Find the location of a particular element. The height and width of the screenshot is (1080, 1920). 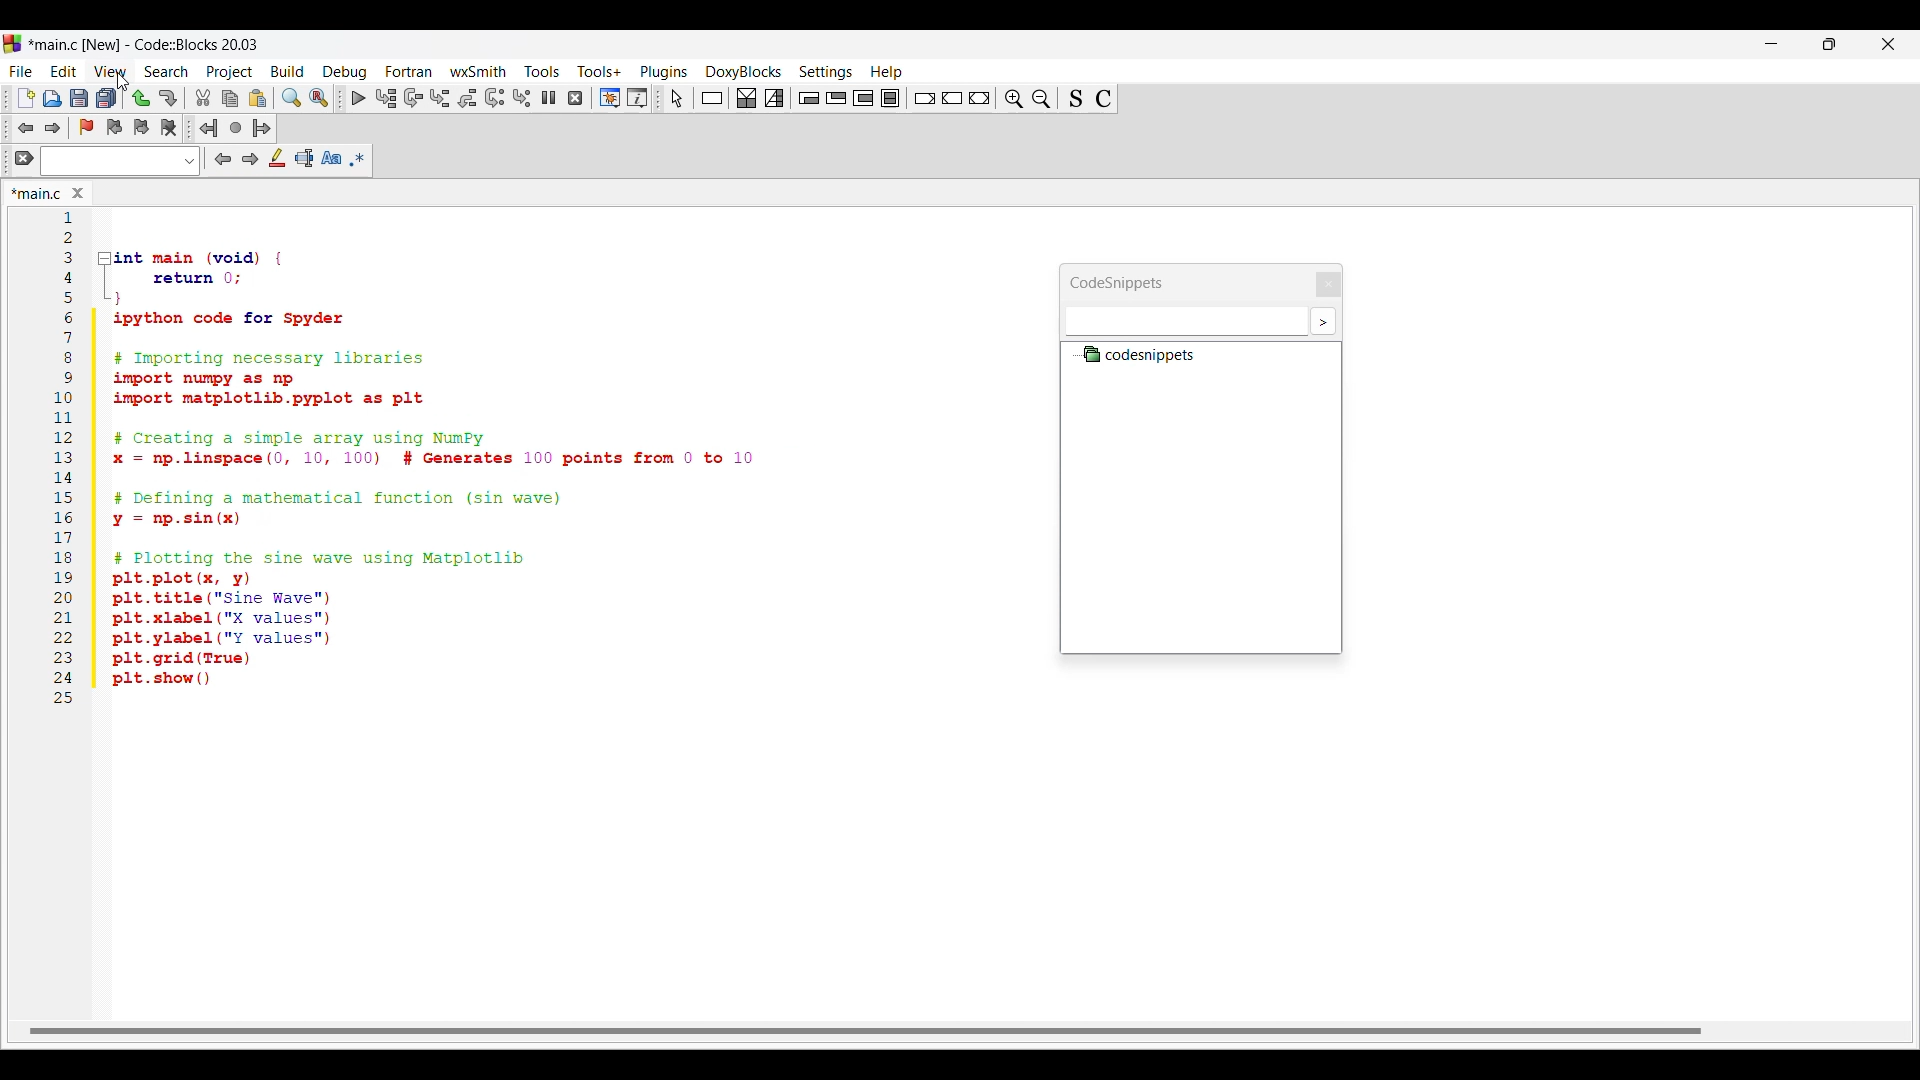

Tools menu is located at coordinates (542, 72).